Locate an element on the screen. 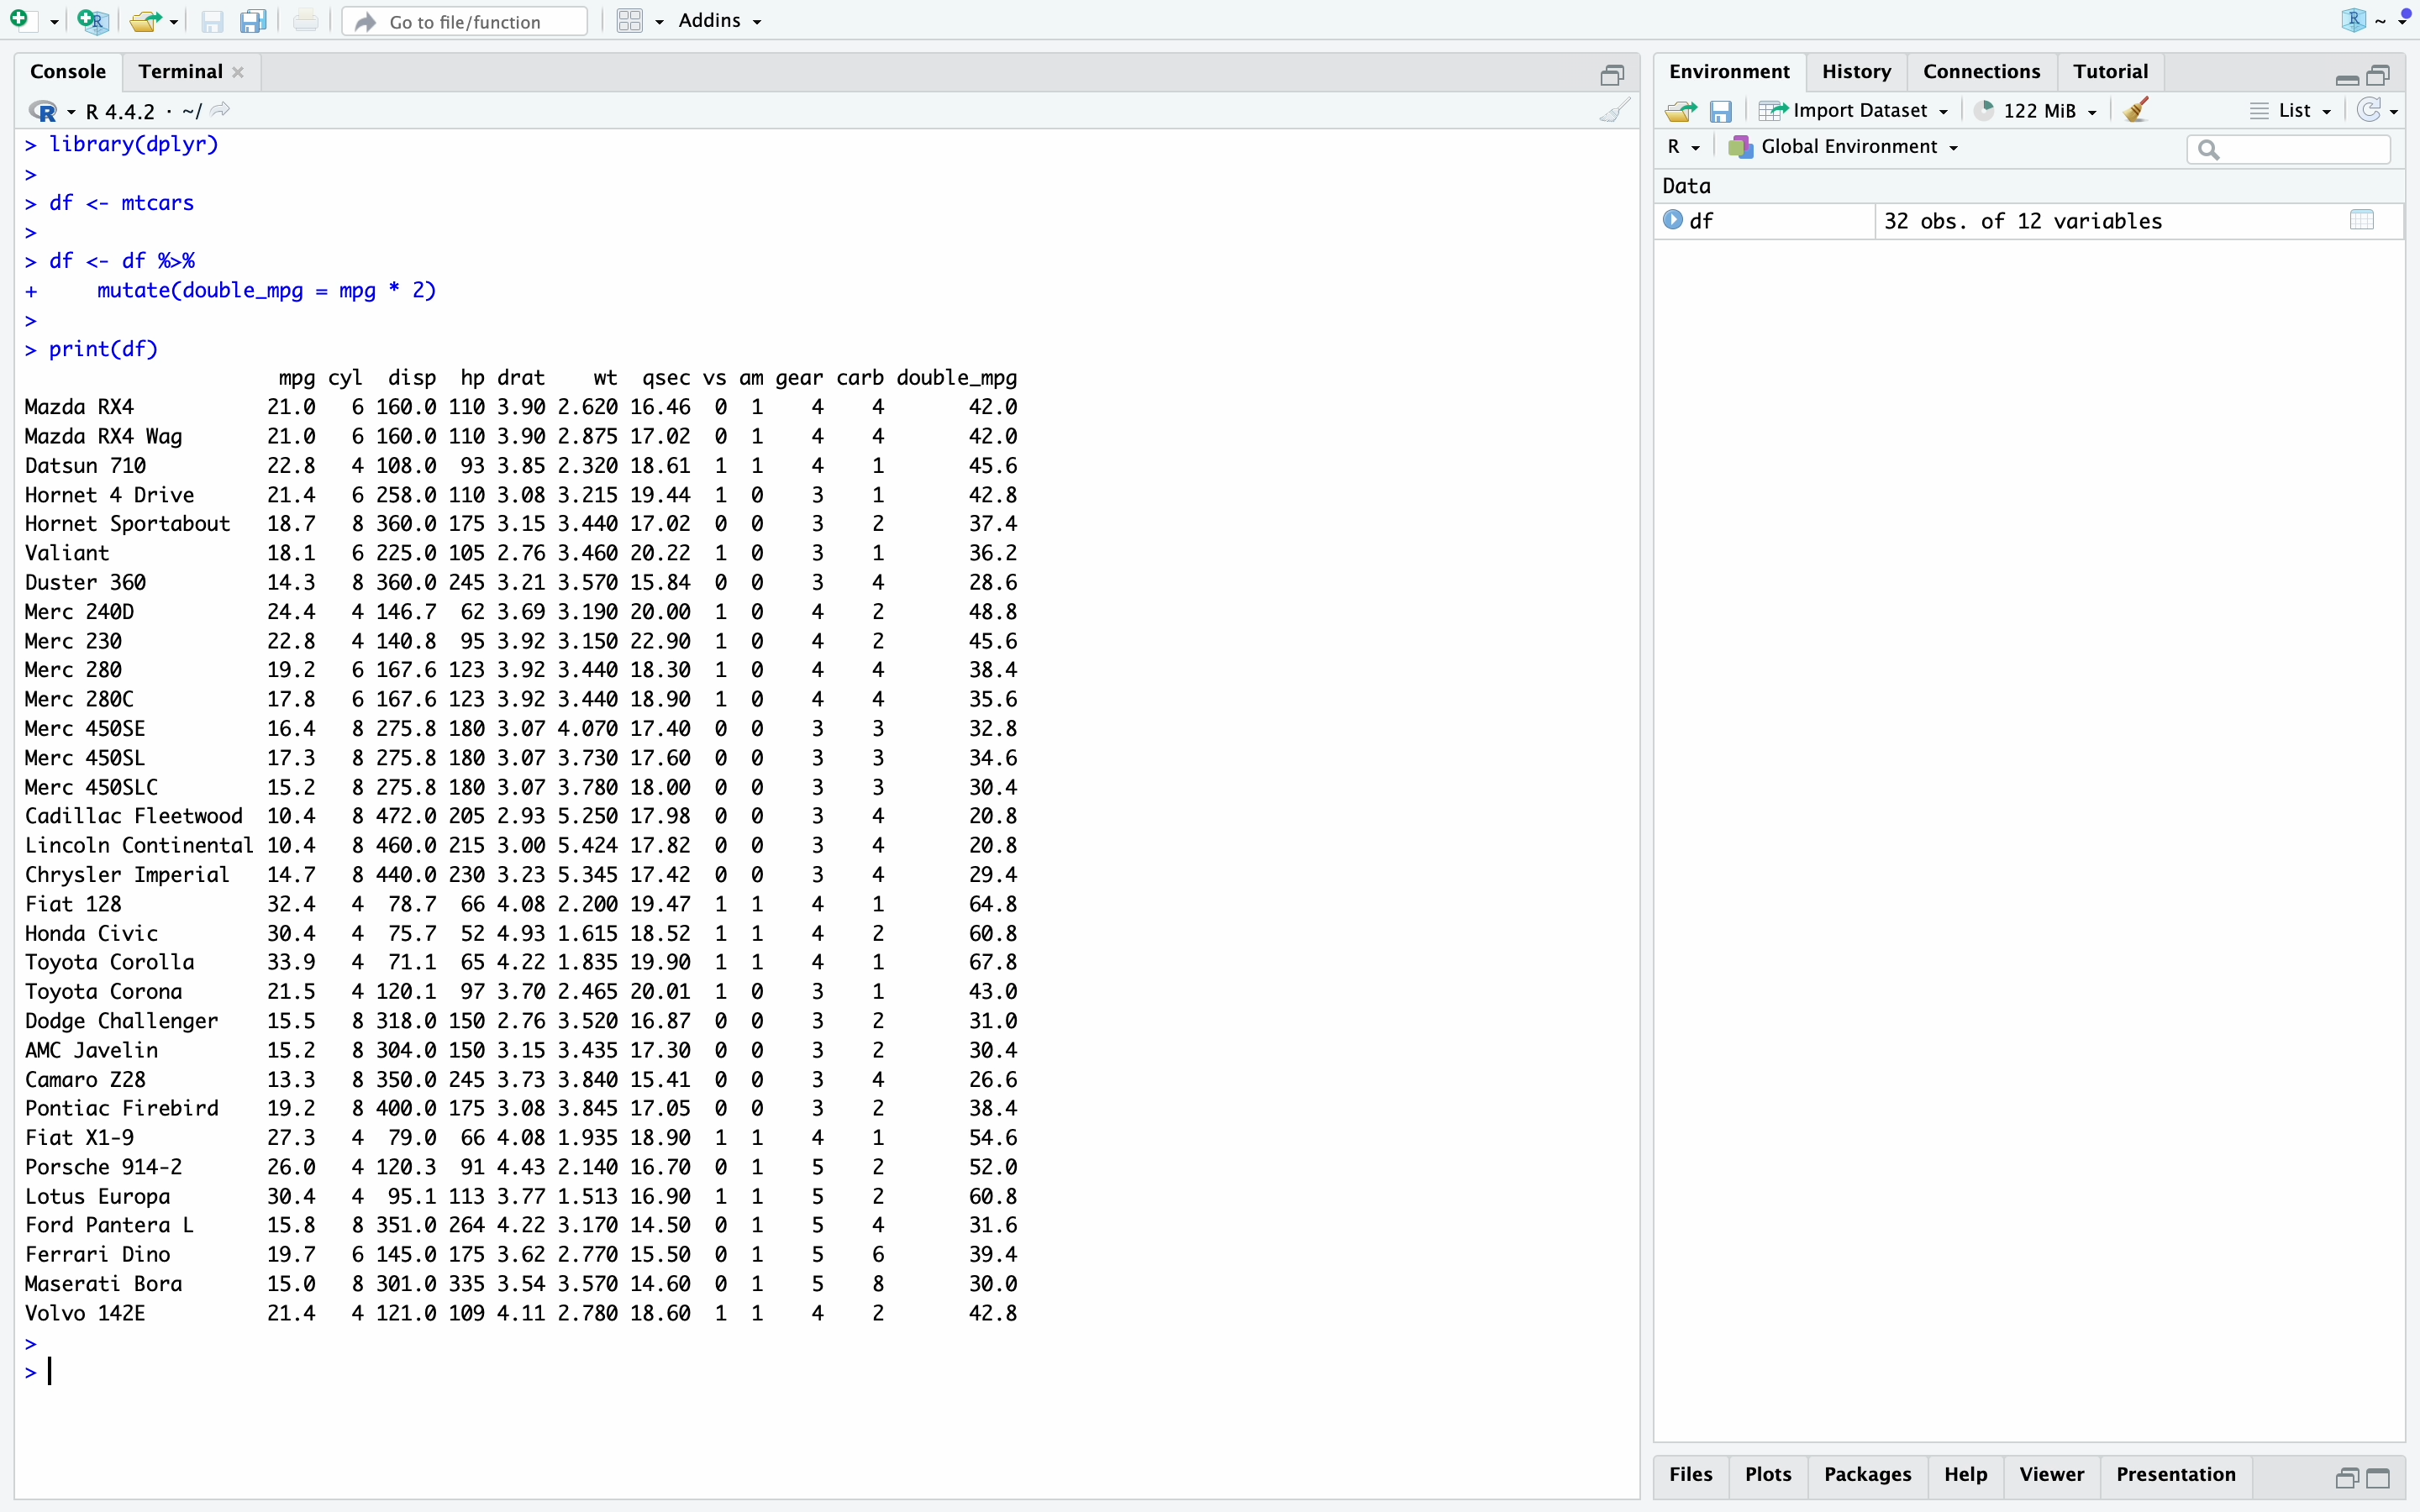 This screenshot has height=1512, width=2420. save is located at coordinates (214, 22).